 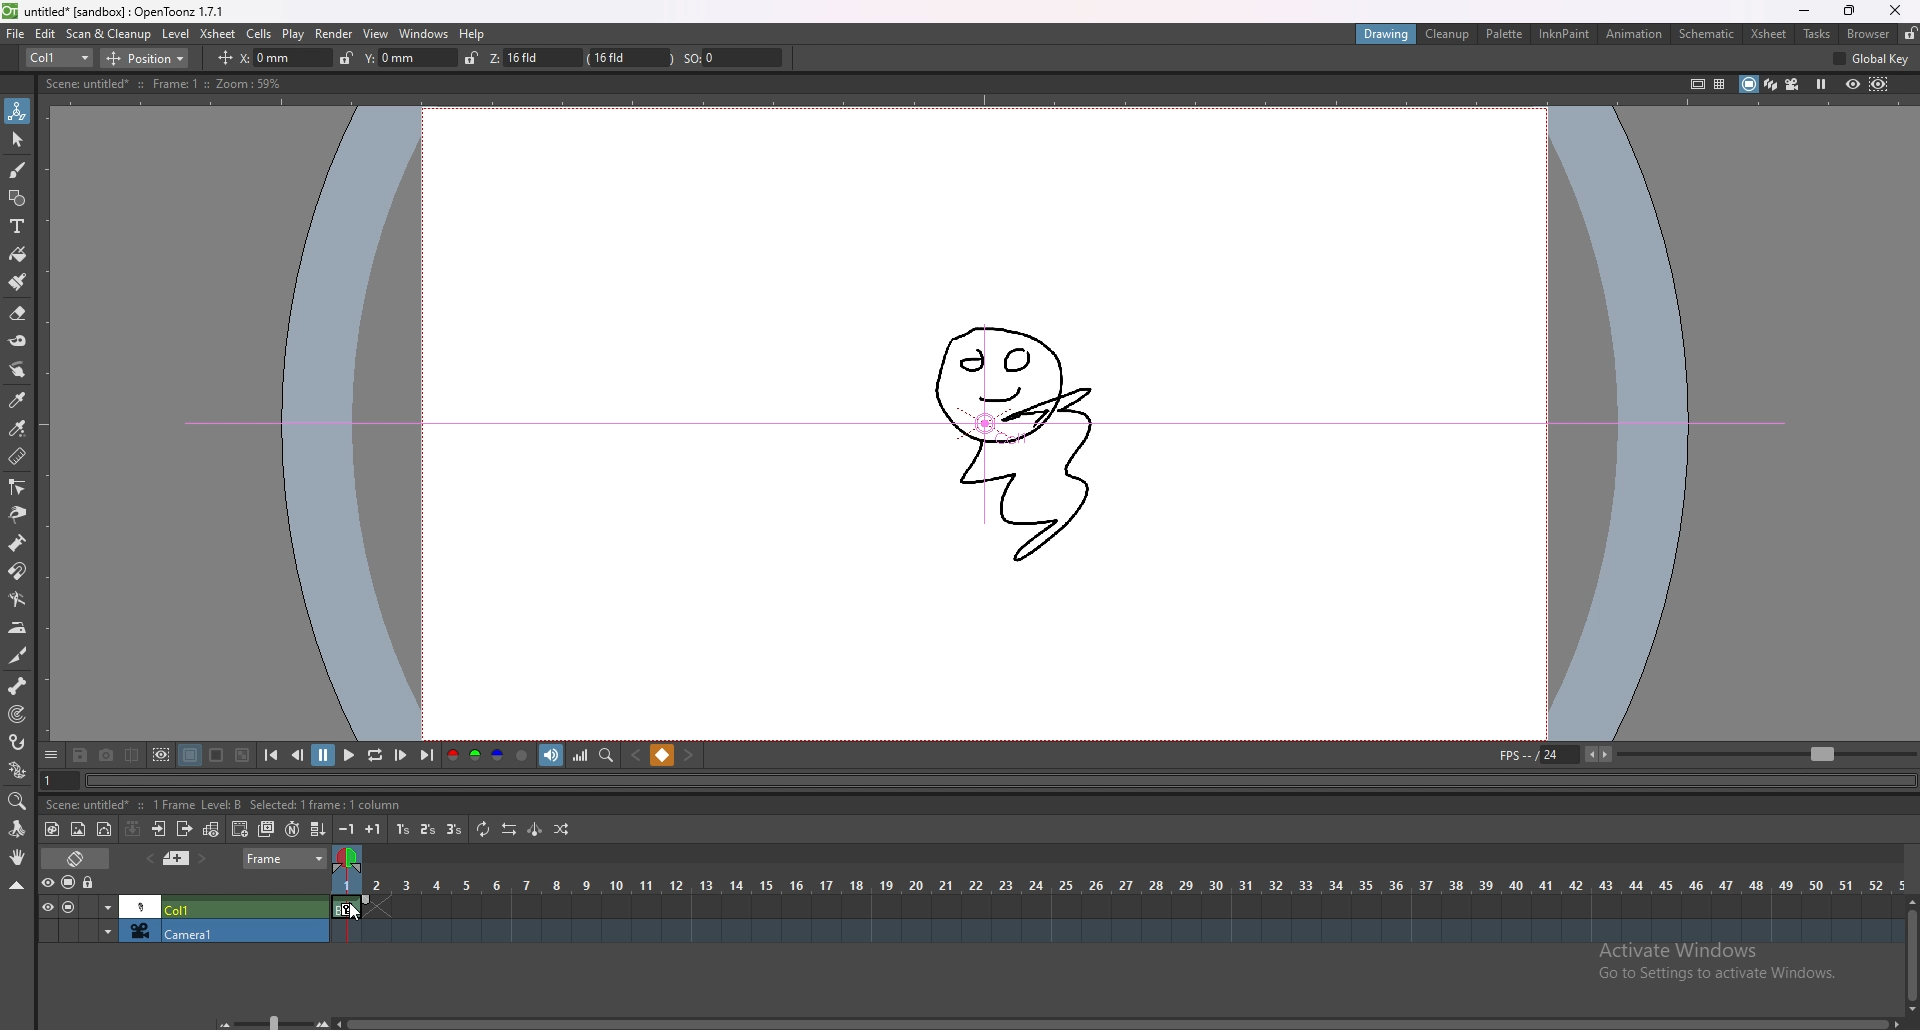 I want to click on animate, so click(x=18, y=111).